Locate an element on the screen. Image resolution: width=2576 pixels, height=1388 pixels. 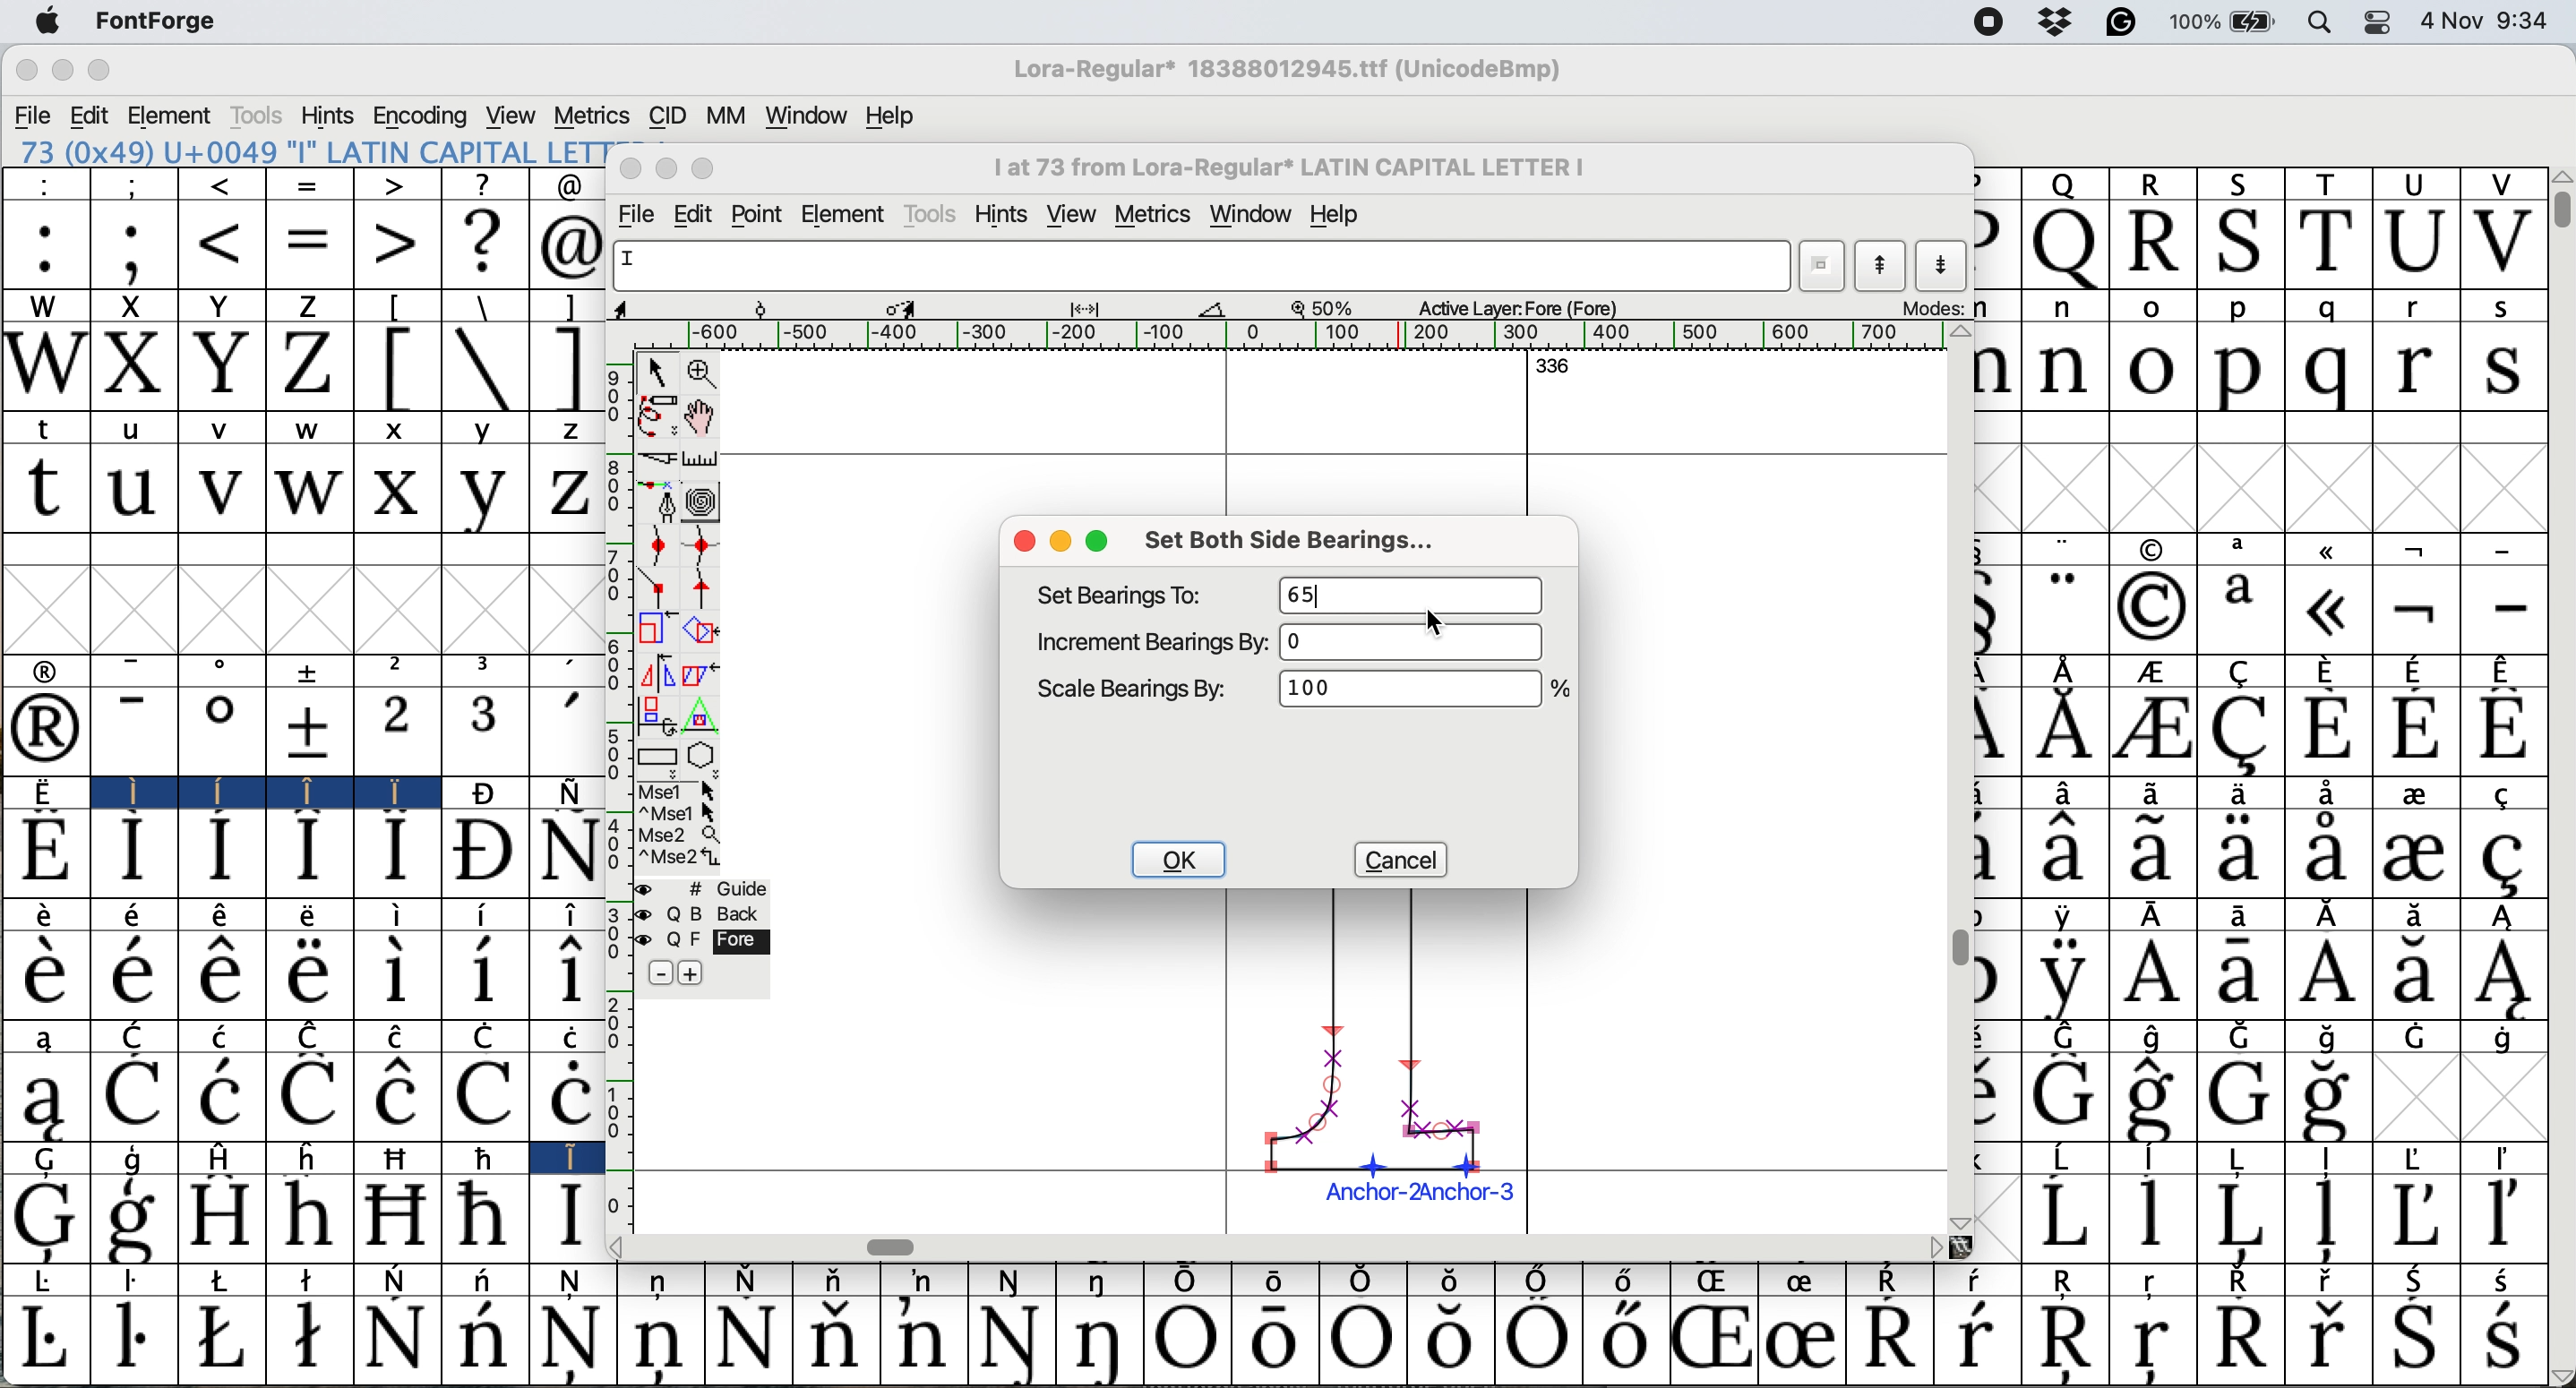
Symbol is located at coordinates (397, 976).